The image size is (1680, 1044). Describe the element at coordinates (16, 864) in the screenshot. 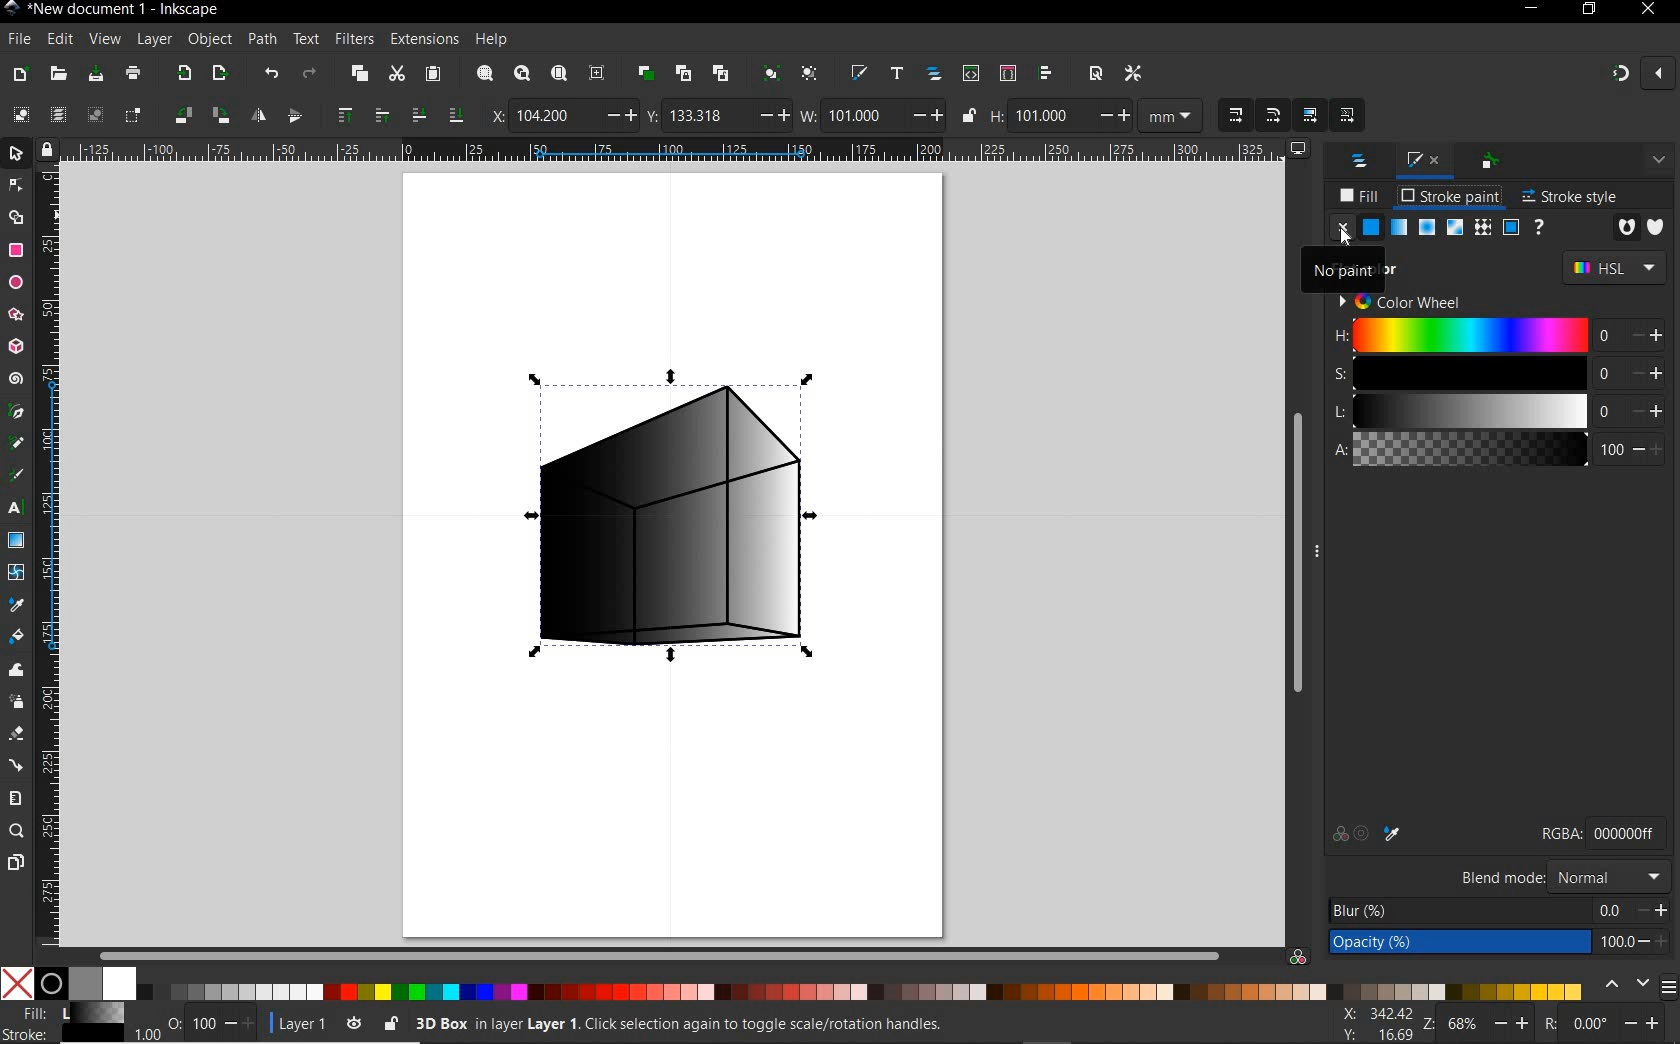

I see `PAGES TOOL` at that location.